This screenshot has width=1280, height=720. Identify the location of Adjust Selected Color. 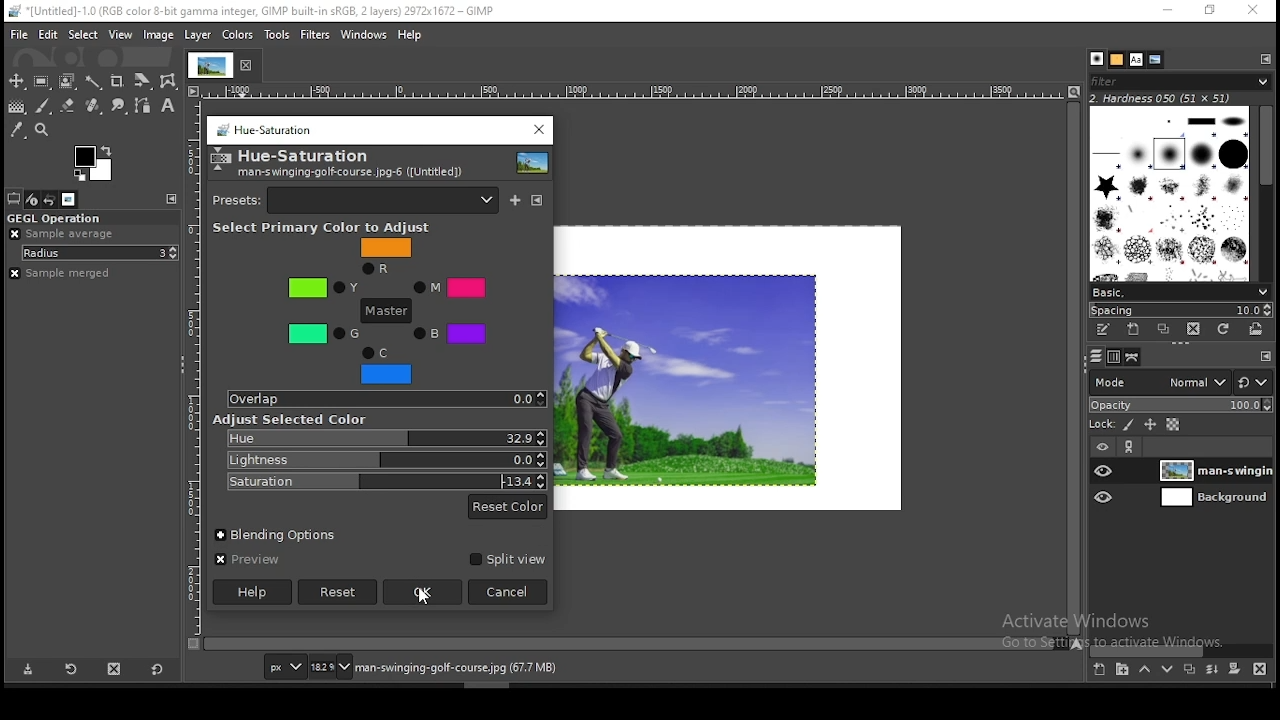
(291, 420).